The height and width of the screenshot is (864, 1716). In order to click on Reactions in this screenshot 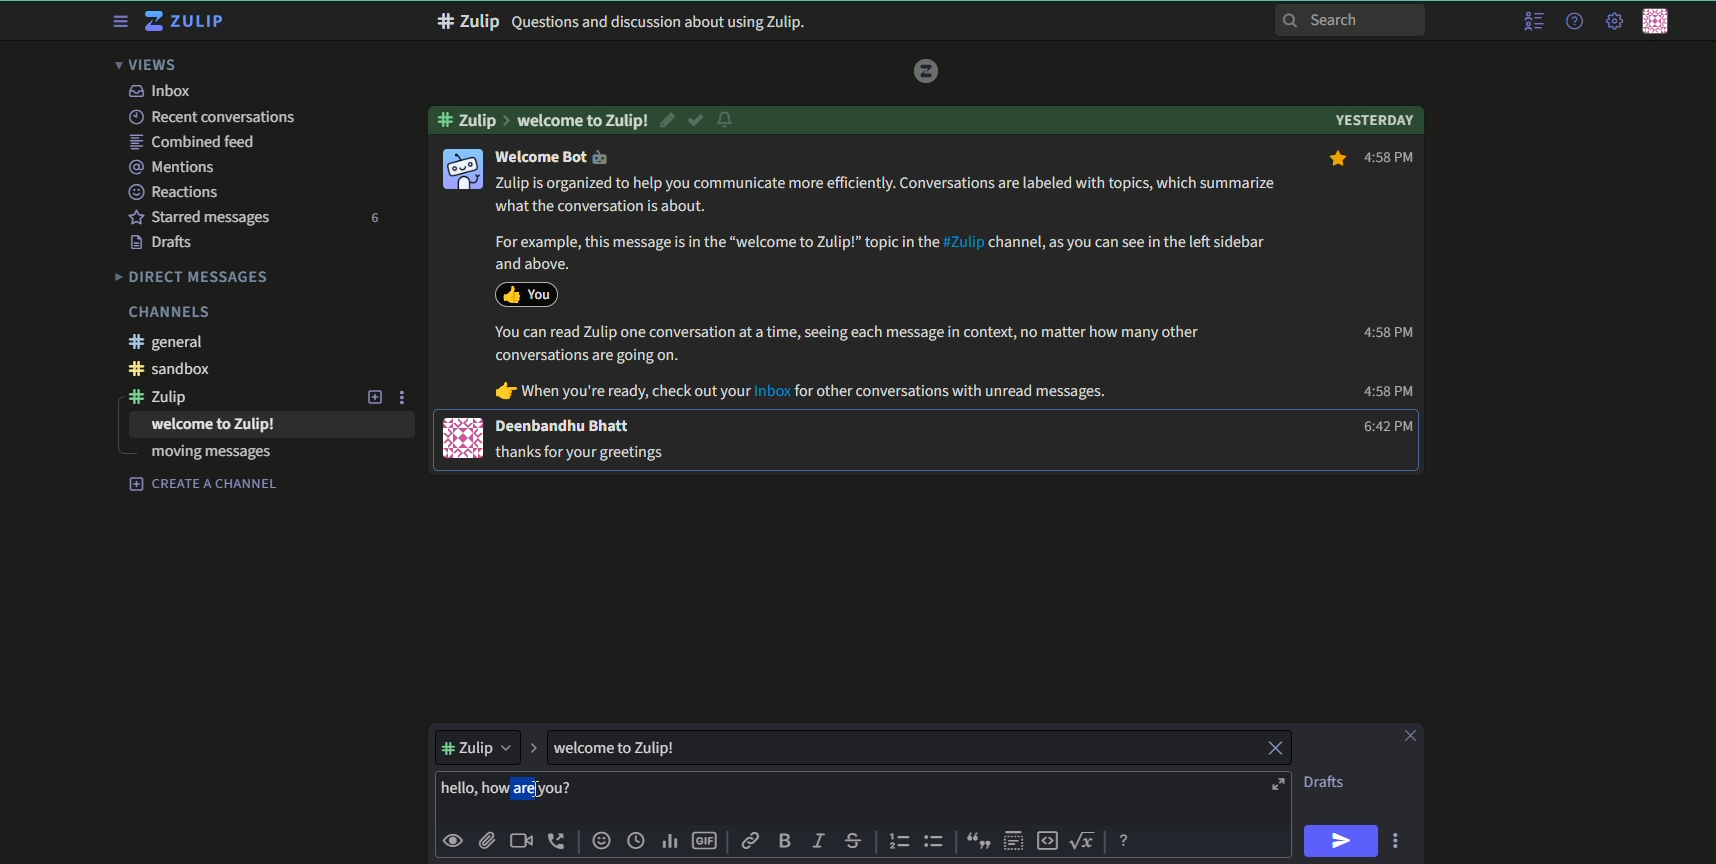, I will do `click(179, 191)`.